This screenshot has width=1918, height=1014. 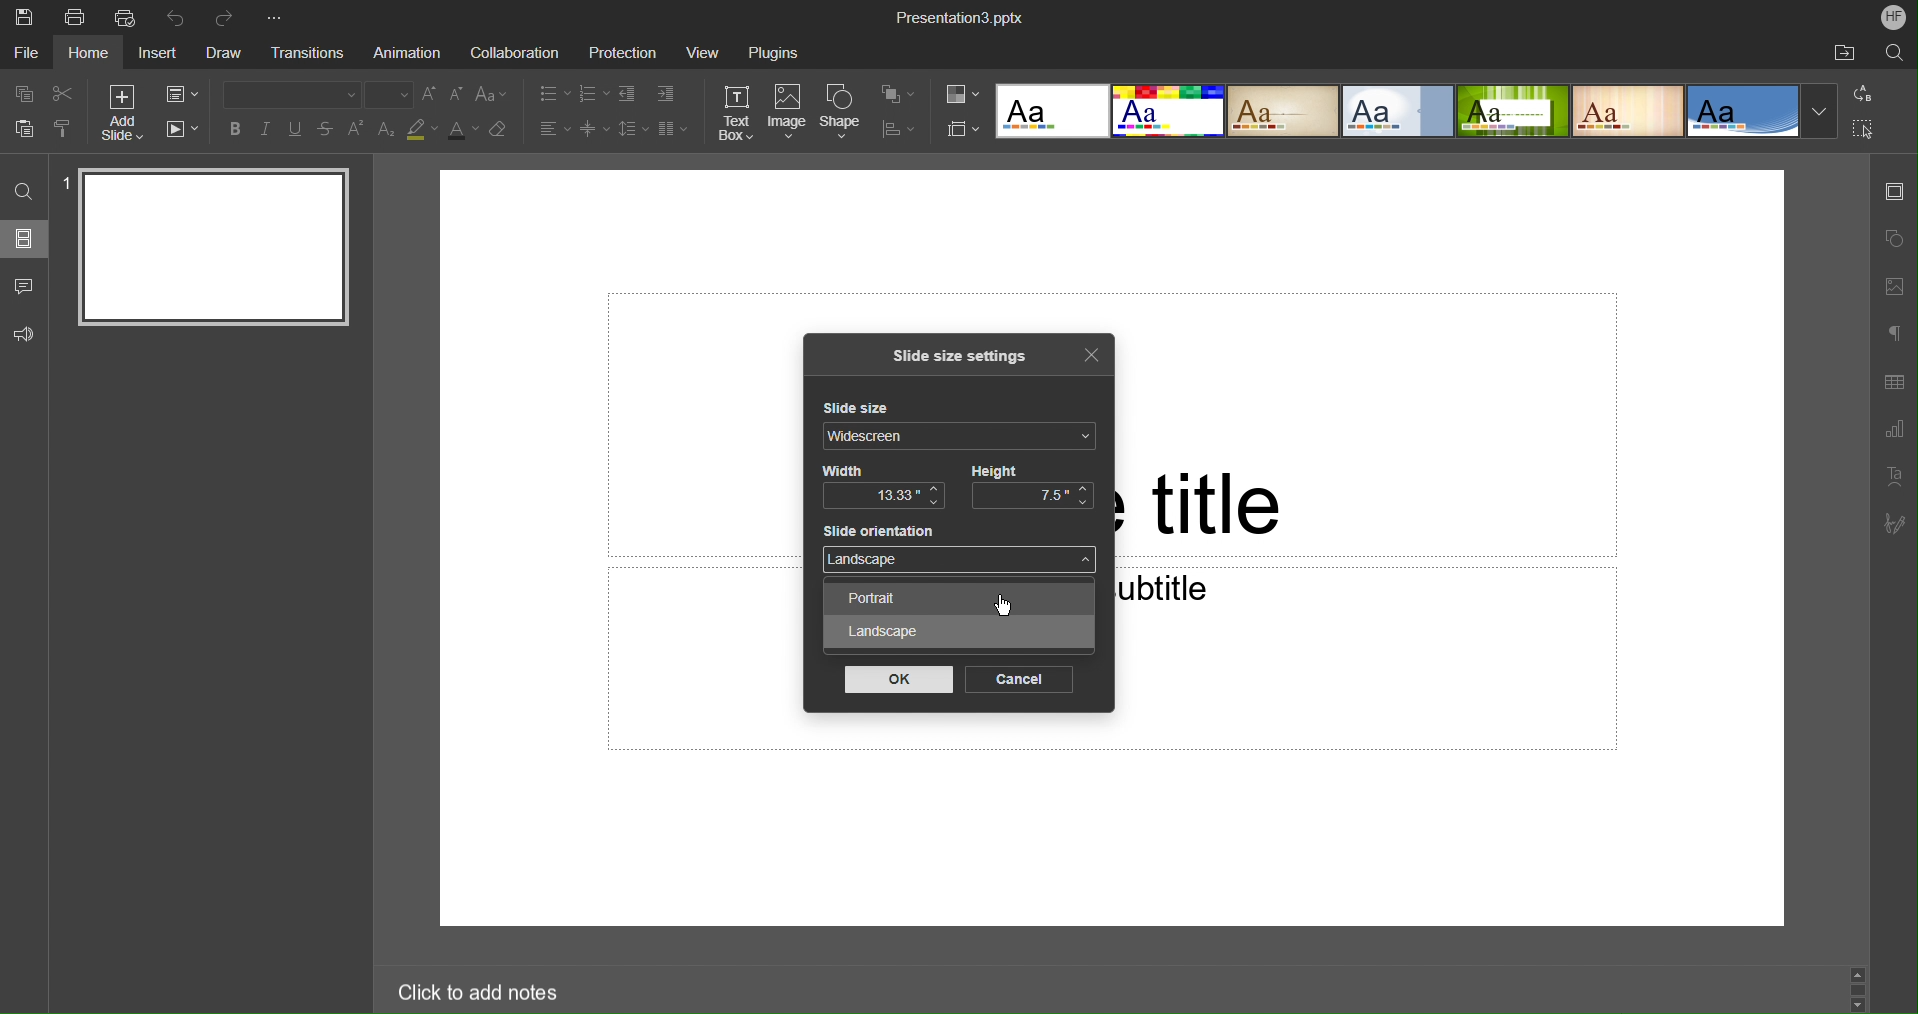 What do you see at coordinates (626, 54) in the screenshot?
I see `Protection` at bounding box center [626, 54].